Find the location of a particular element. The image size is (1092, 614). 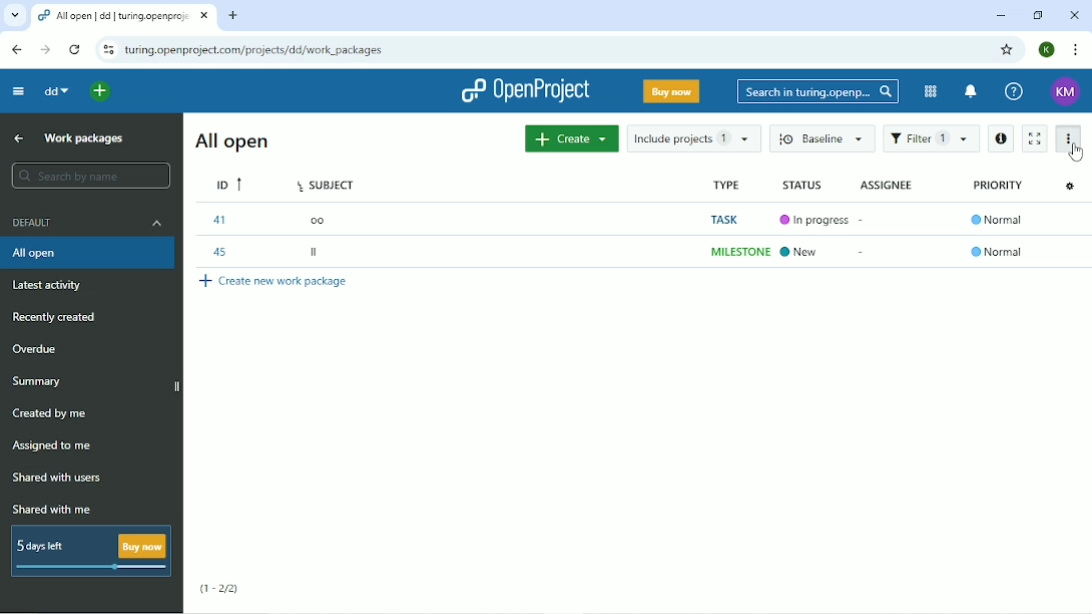

forward is located at coordinates (42, 50).